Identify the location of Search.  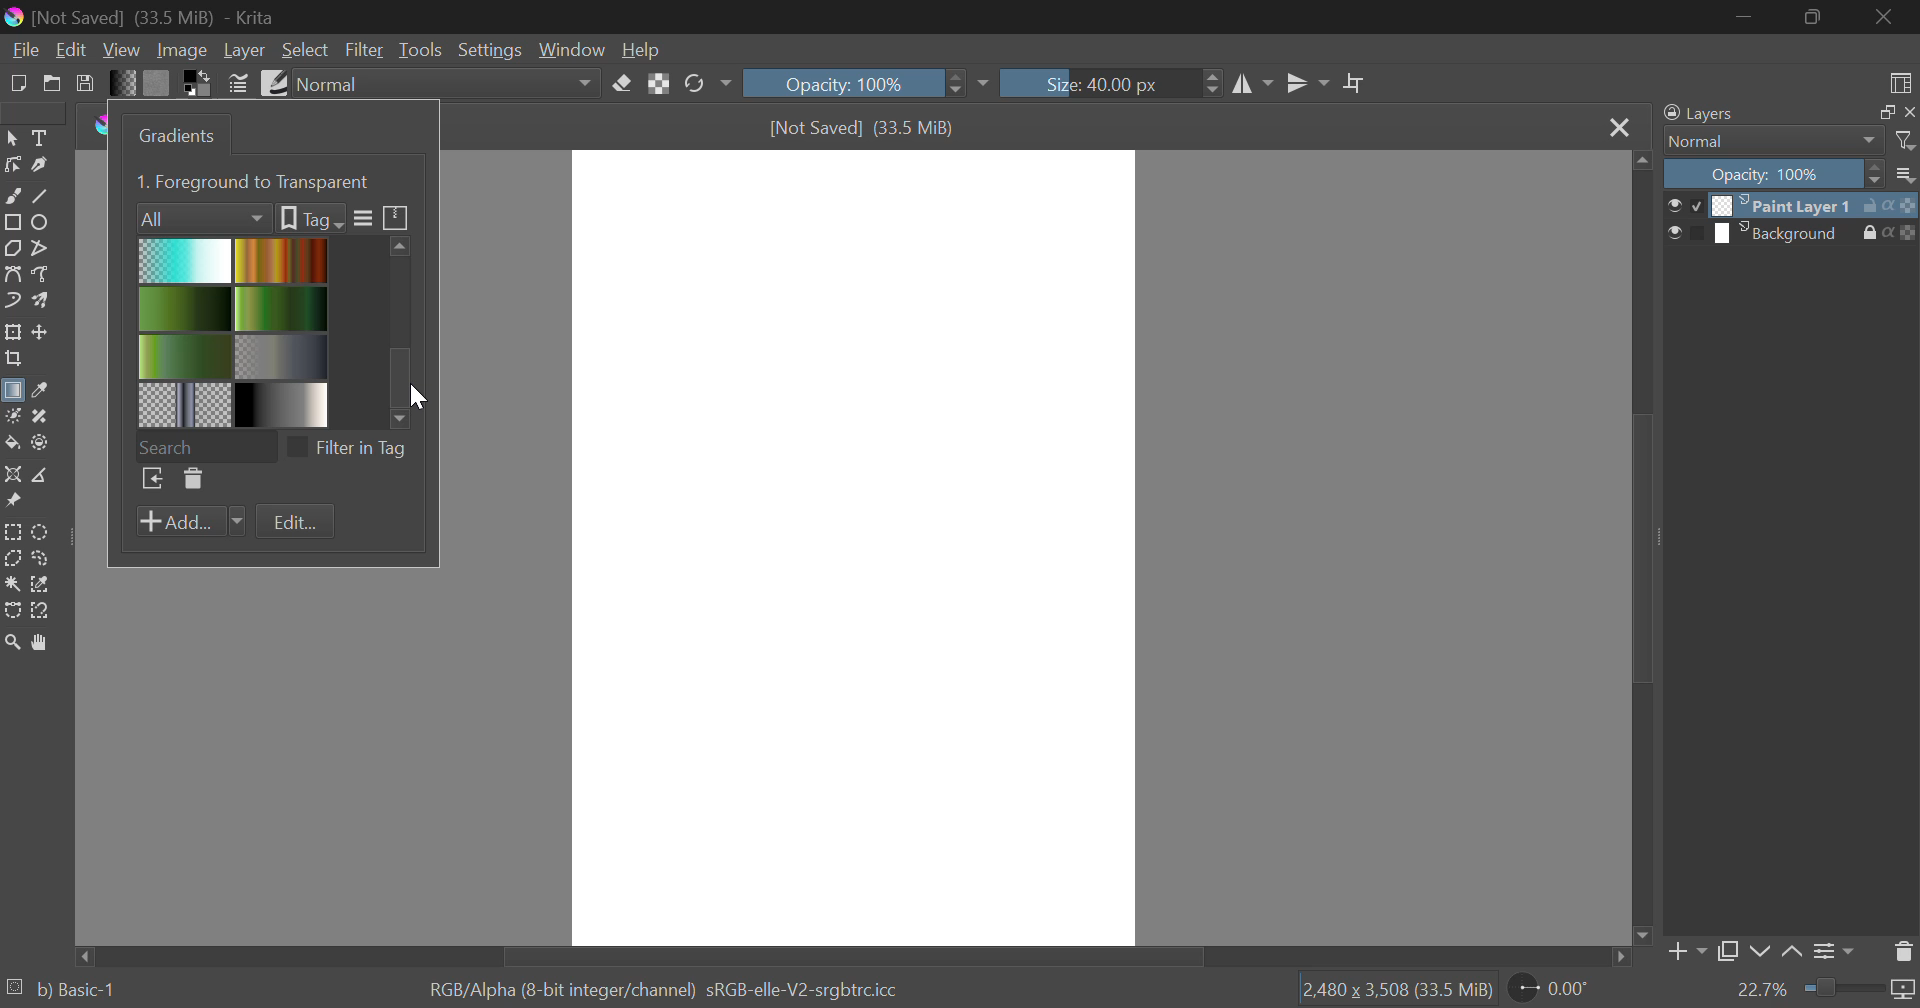
(205, 444).